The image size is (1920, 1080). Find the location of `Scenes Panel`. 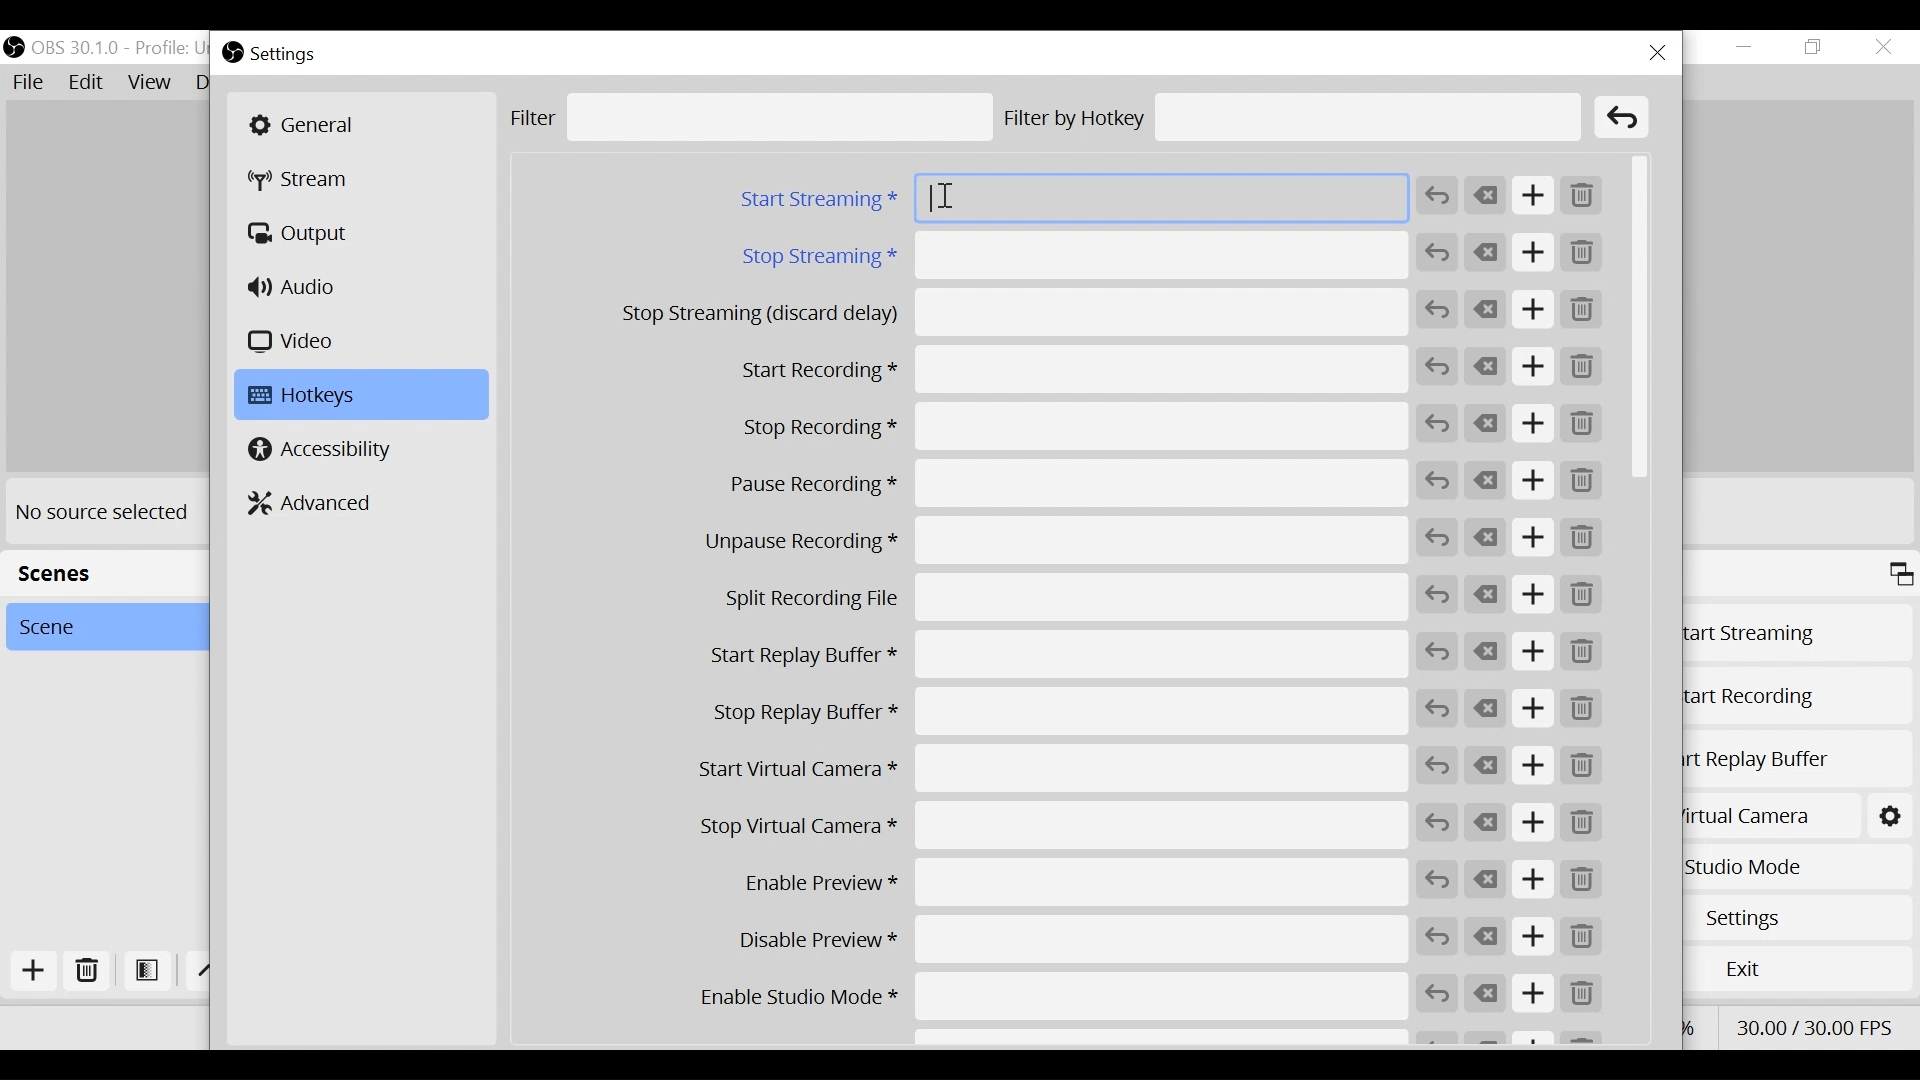

Scenes Panel is located at coordinates (98, 571).